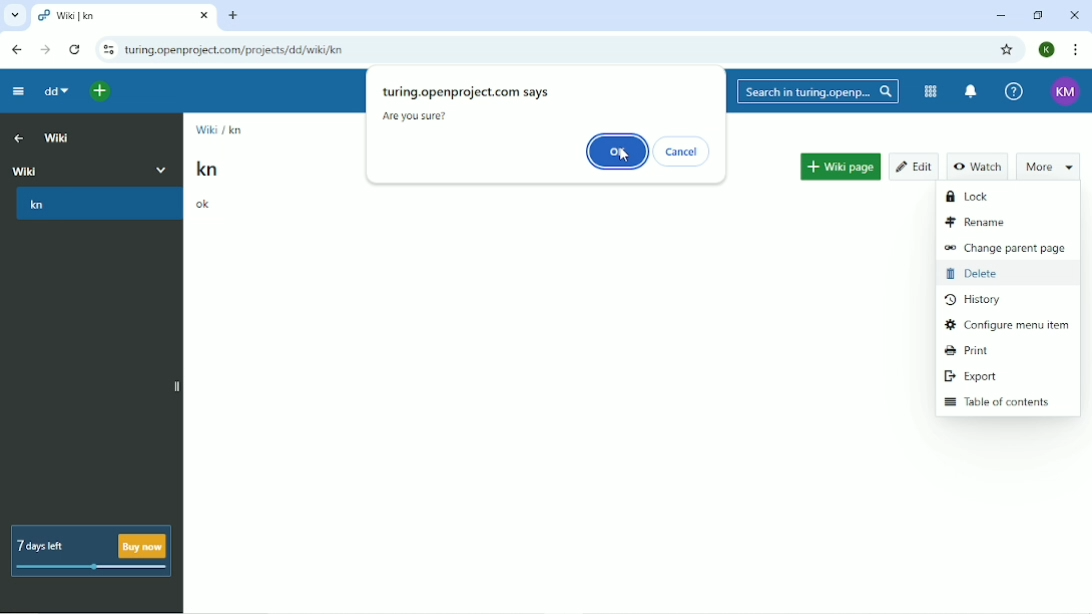 The height and width of the screenshot is (614, 1092). Describe the element at coordinates (1047, 50) in the screenshot. I see `Account` at that location.